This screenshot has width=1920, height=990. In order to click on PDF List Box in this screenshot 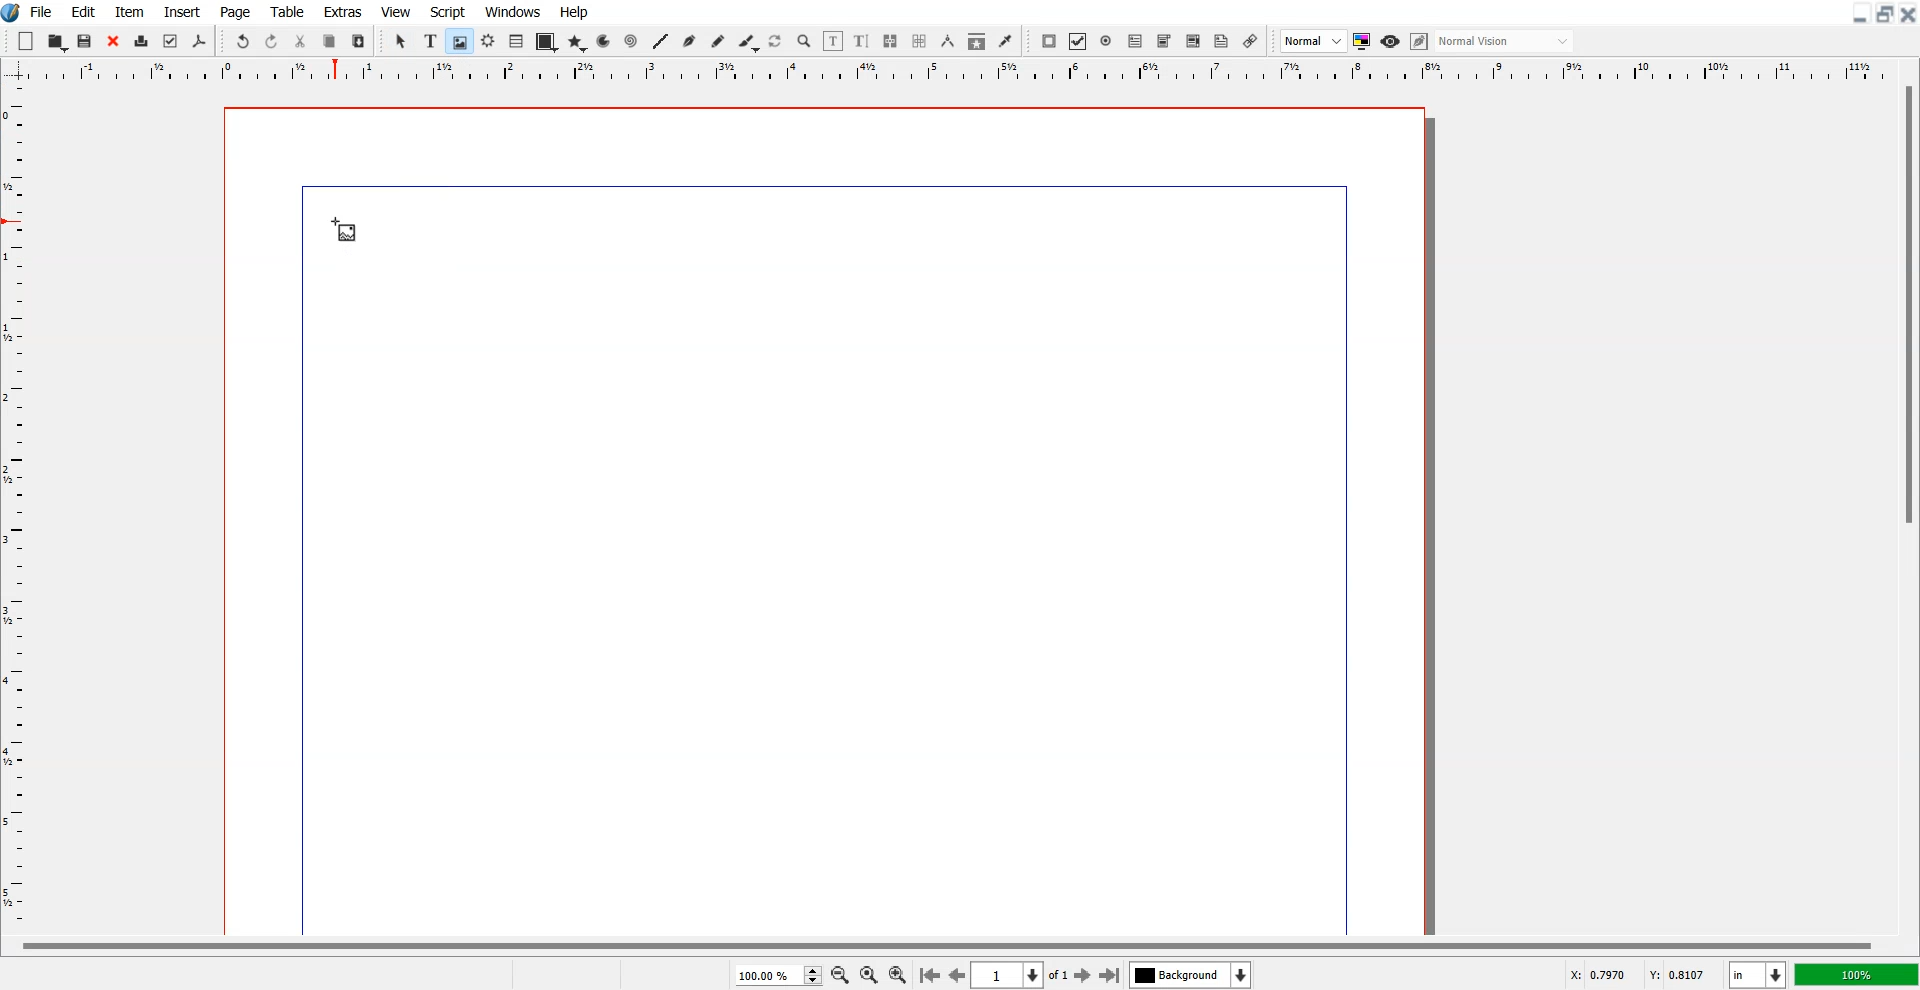, I will do `click(1194, 41)`.